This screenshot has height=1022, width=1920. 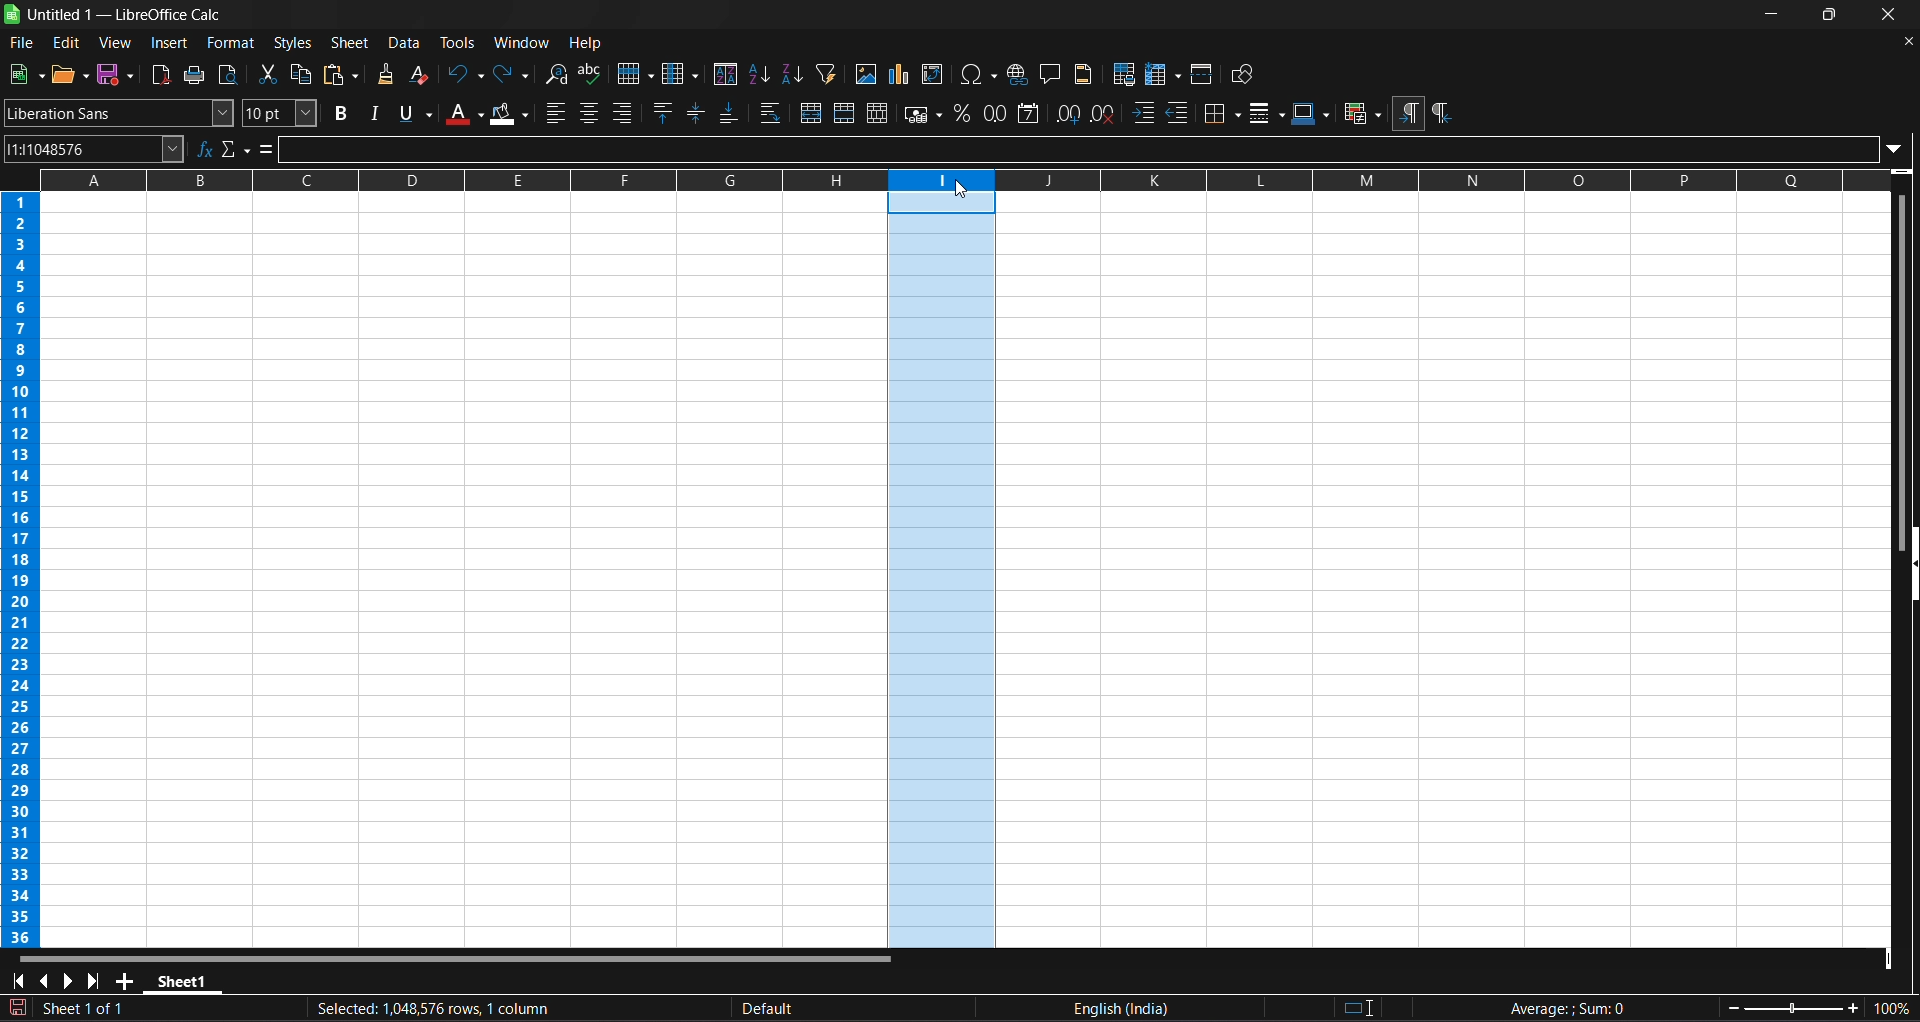 What do you see at coordinates (118, 113) in the screenshot?
I see `font name` at bounding box center [118, 113].